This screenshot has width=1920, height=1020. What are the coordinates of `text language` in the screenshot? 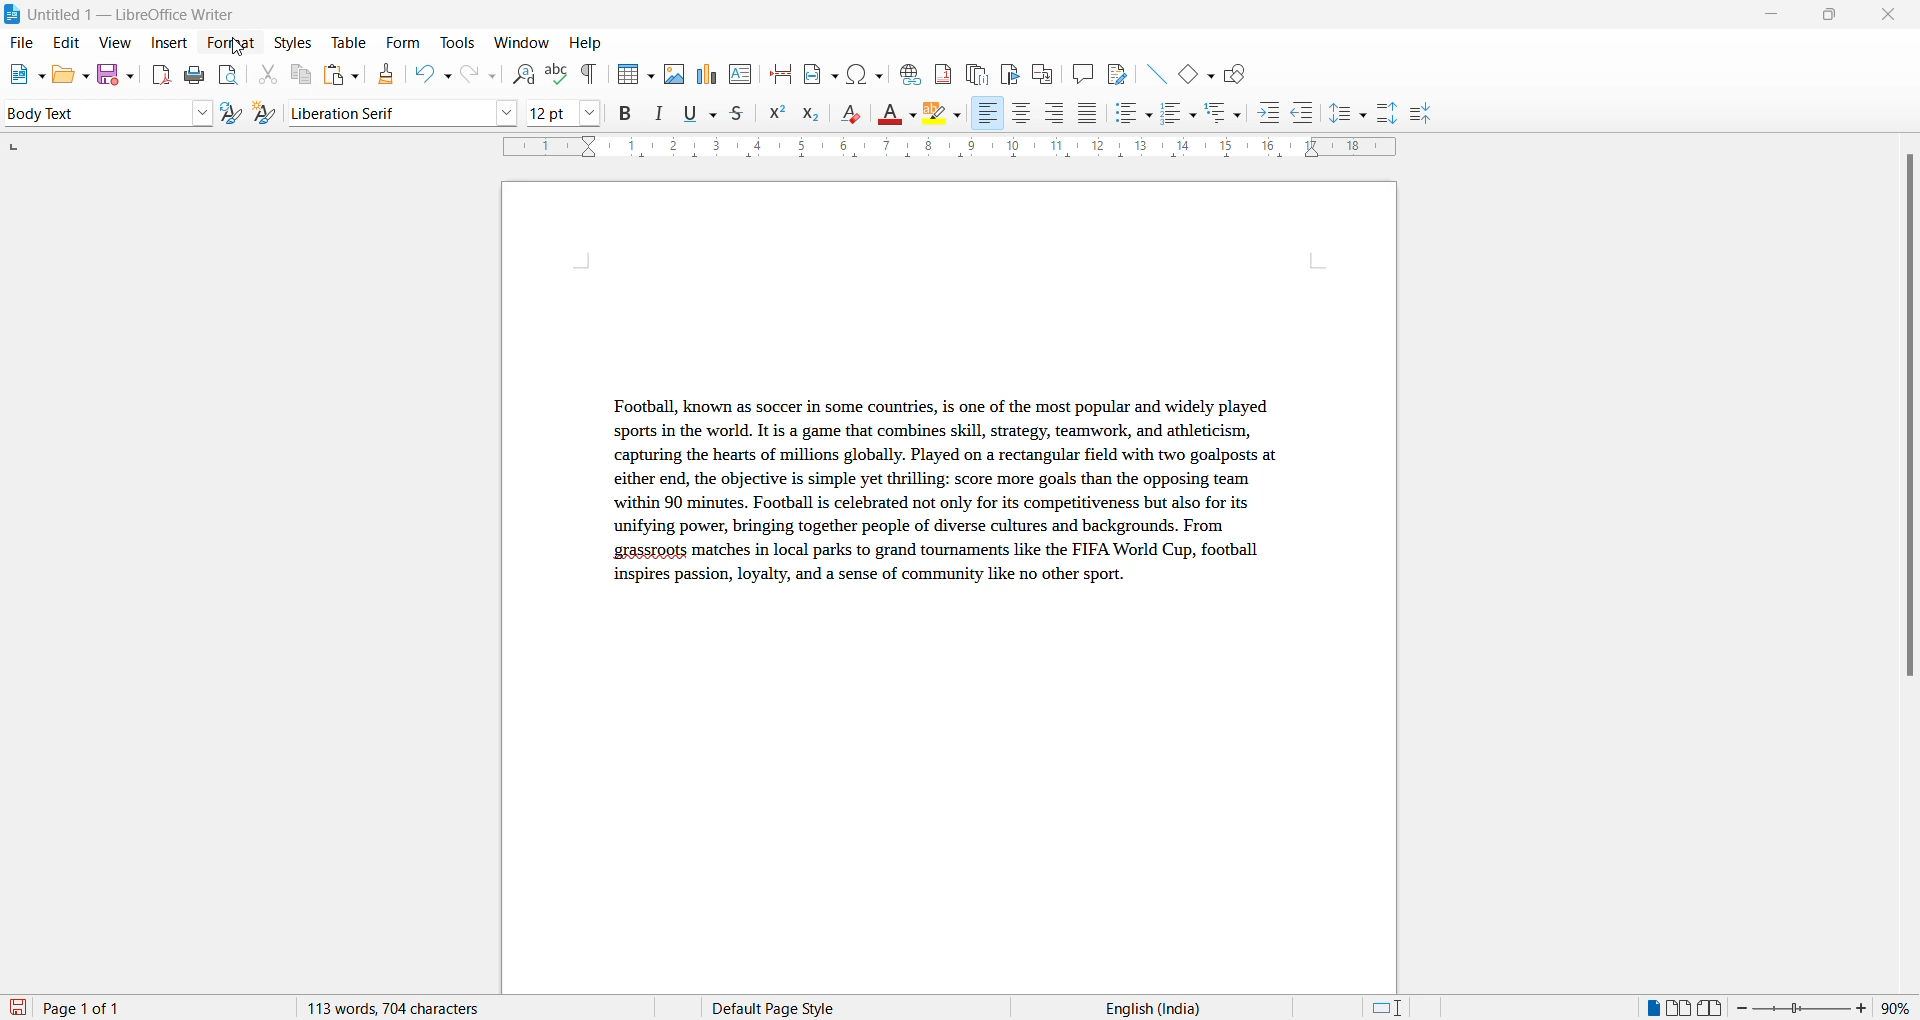 It's located at (1145, 1008).